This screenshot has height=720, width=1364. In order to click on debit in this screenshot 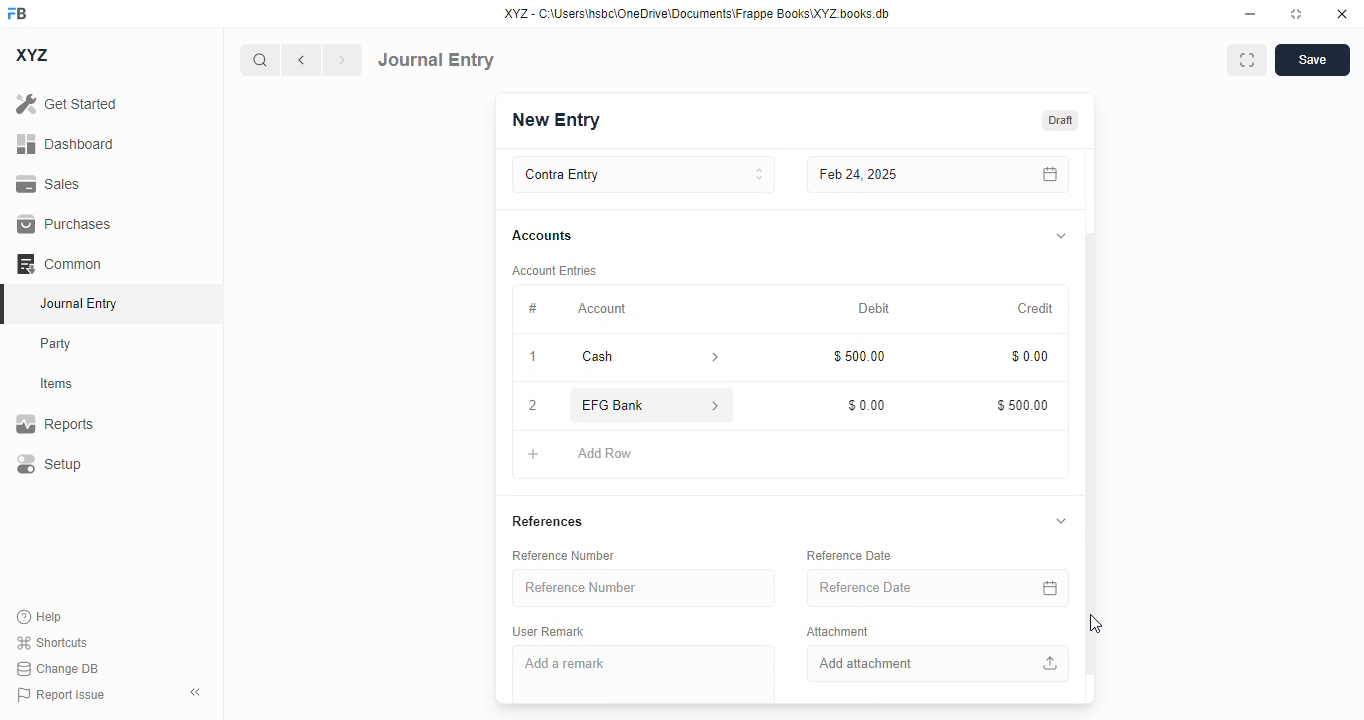, I will do `click(873, 309)`.